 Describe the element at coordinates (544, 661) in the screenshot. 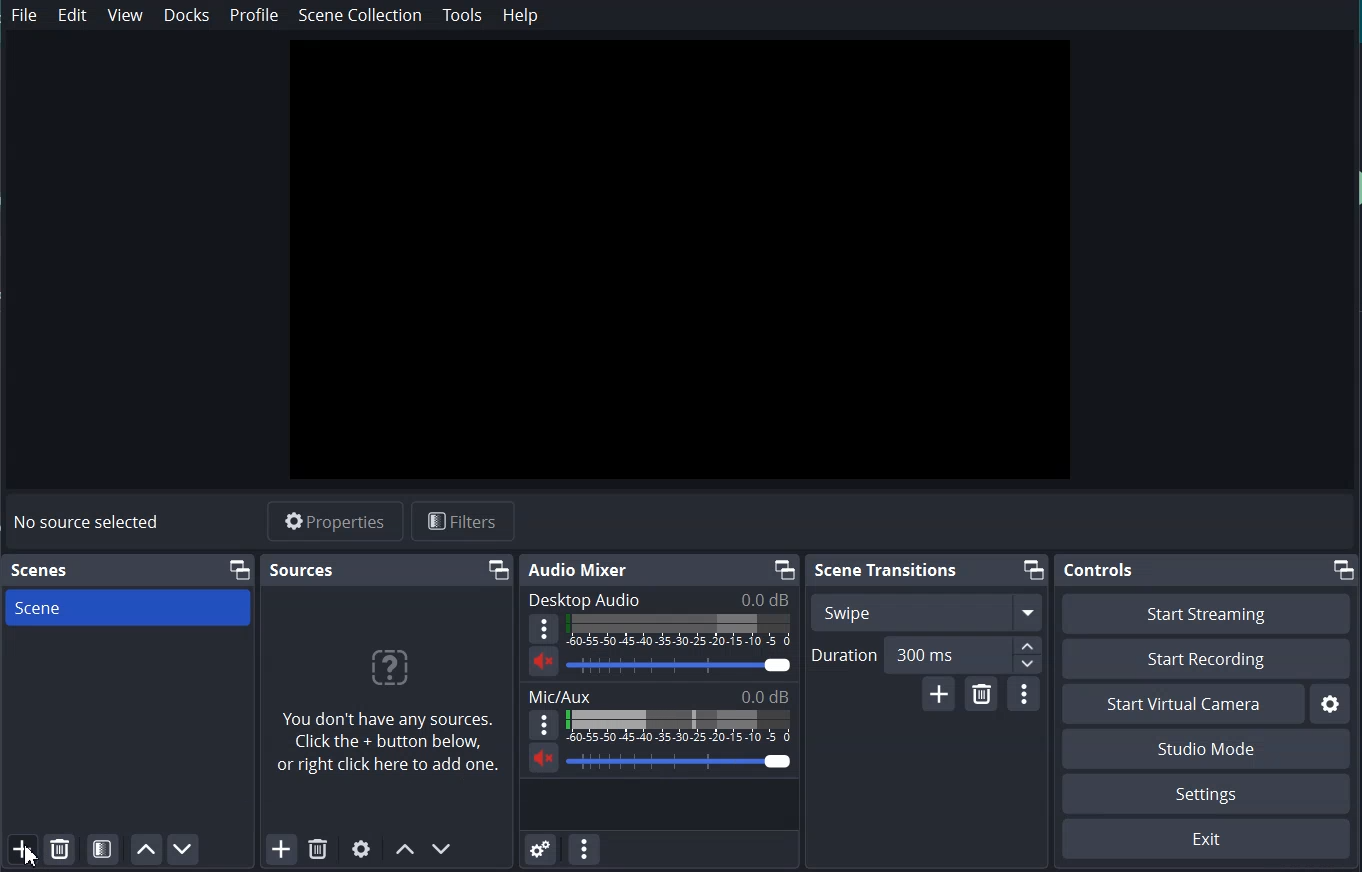

I see `Mute ` at that location.